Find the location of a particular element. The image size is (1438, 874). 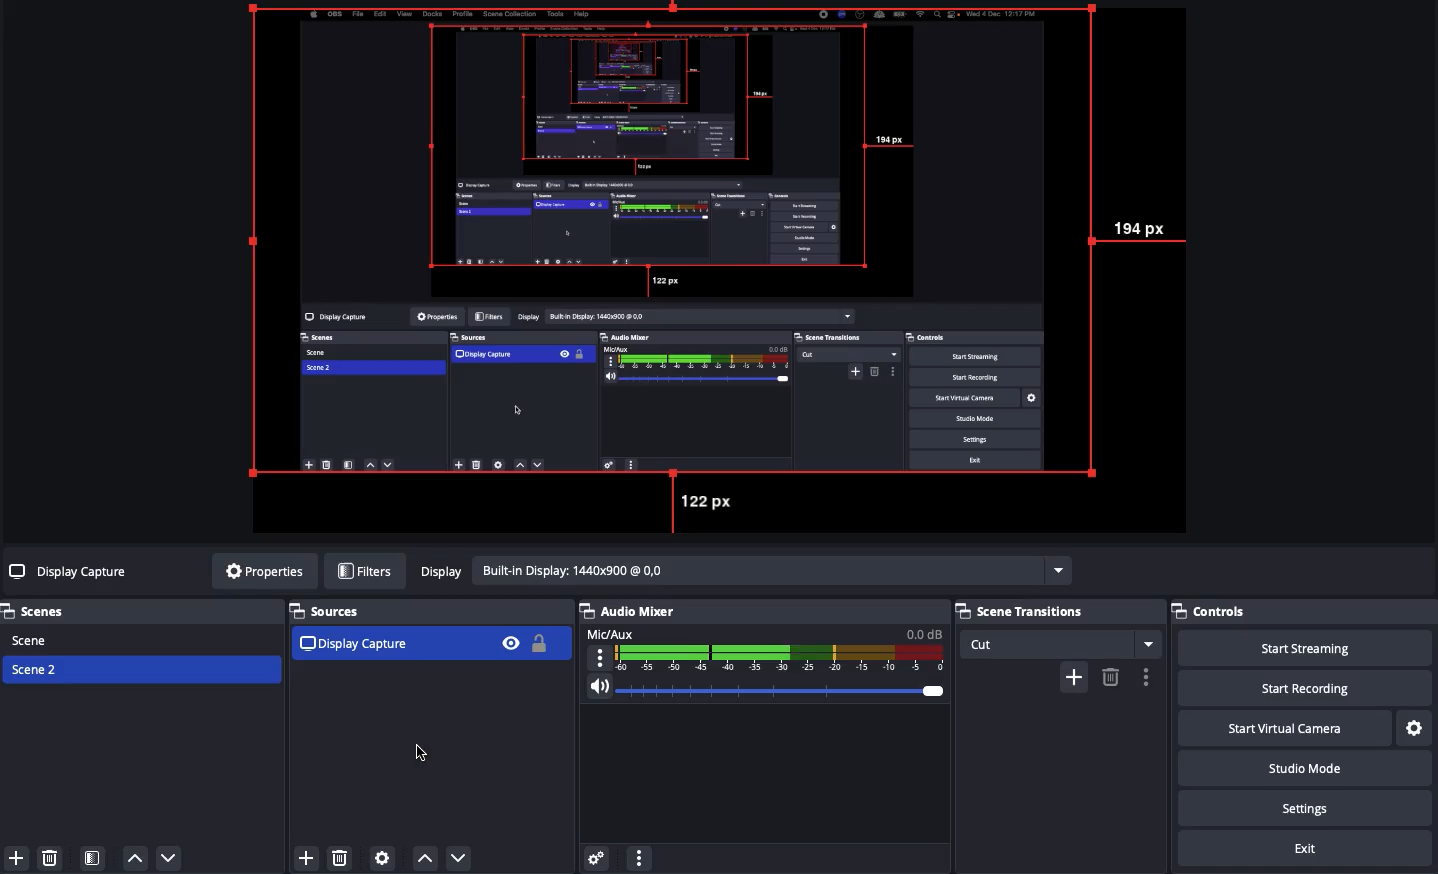

display value is located at coordinates (772, 570).